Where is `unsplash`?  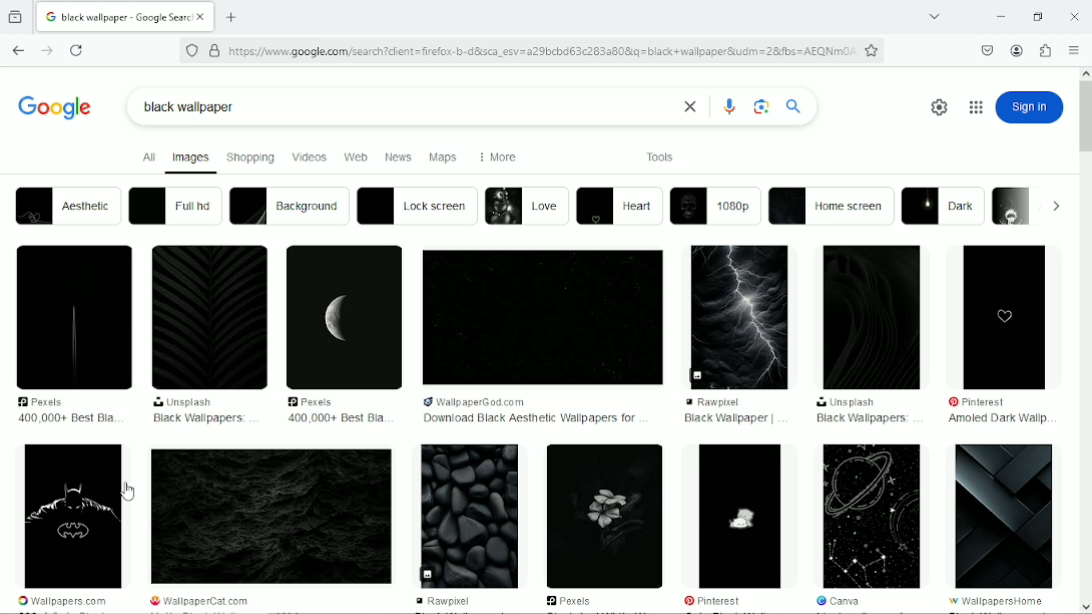
unsplash is located at coordinates (186, 402).